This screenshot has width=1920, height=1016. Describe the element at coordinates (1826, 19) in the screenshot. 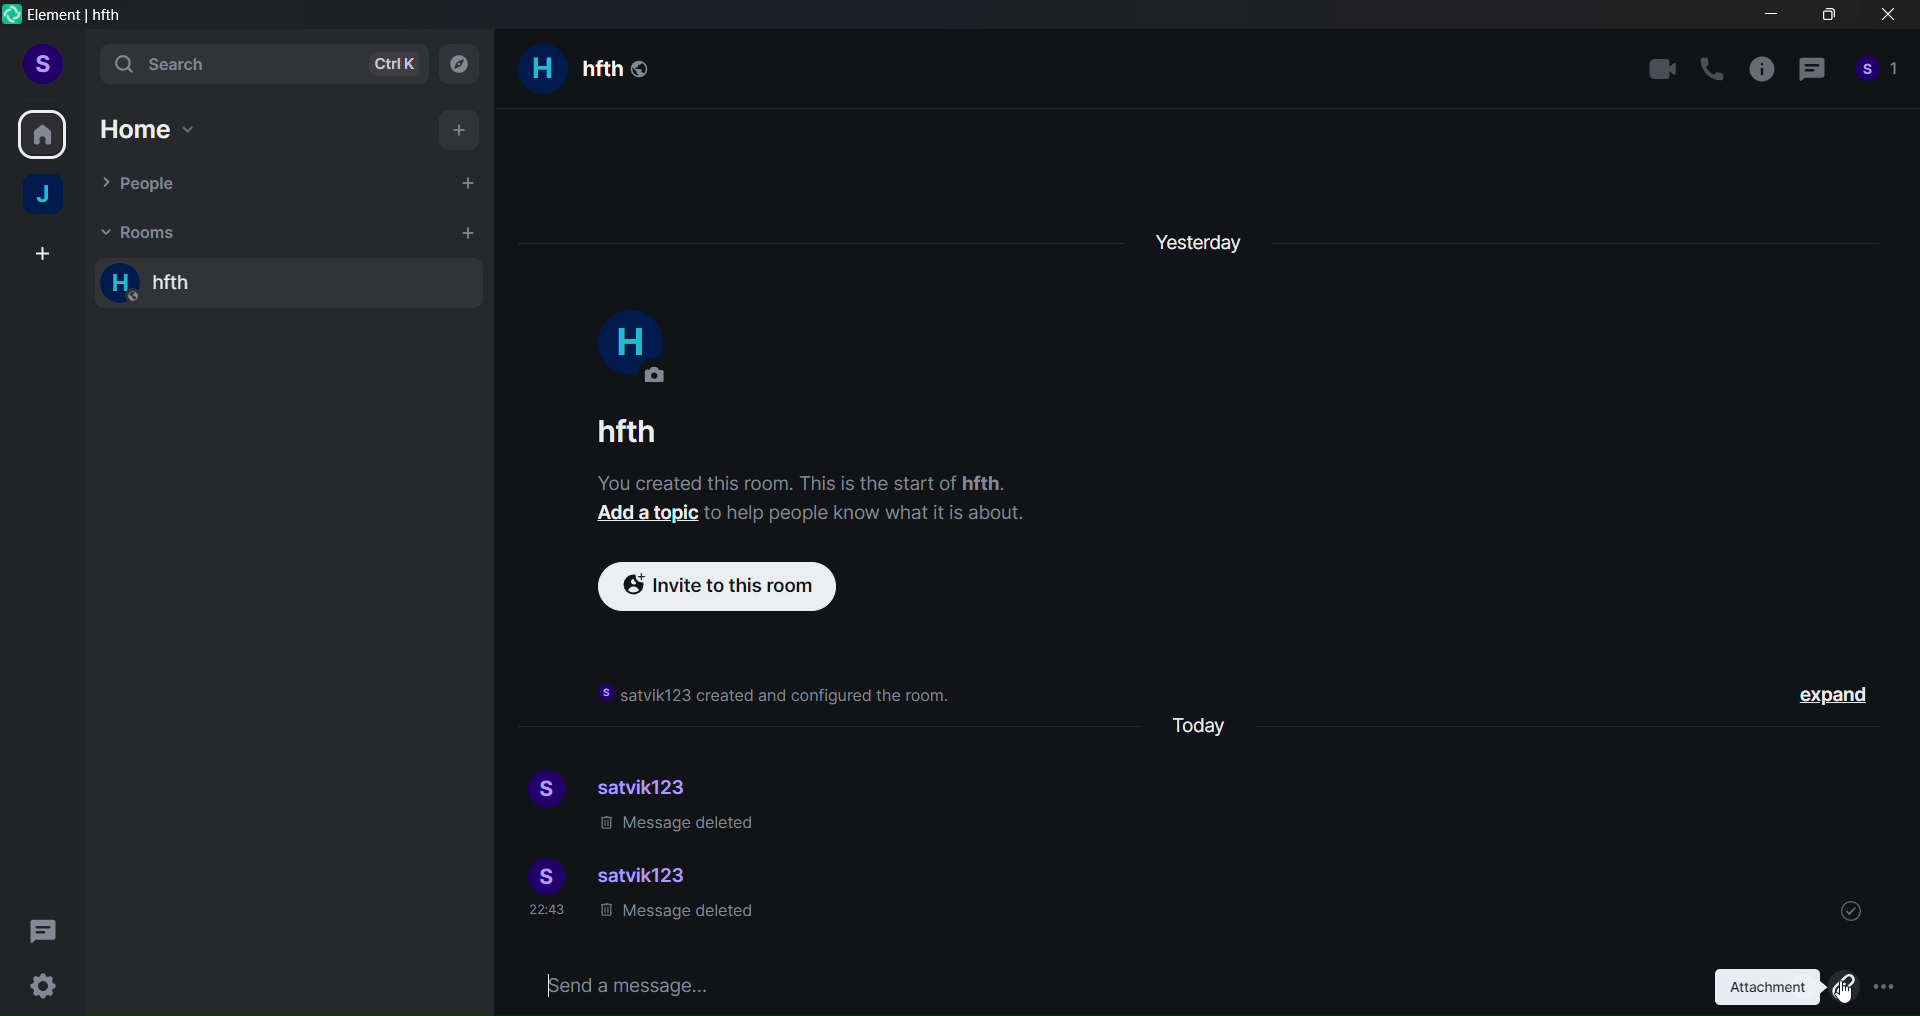

I see `maximize` at that location.